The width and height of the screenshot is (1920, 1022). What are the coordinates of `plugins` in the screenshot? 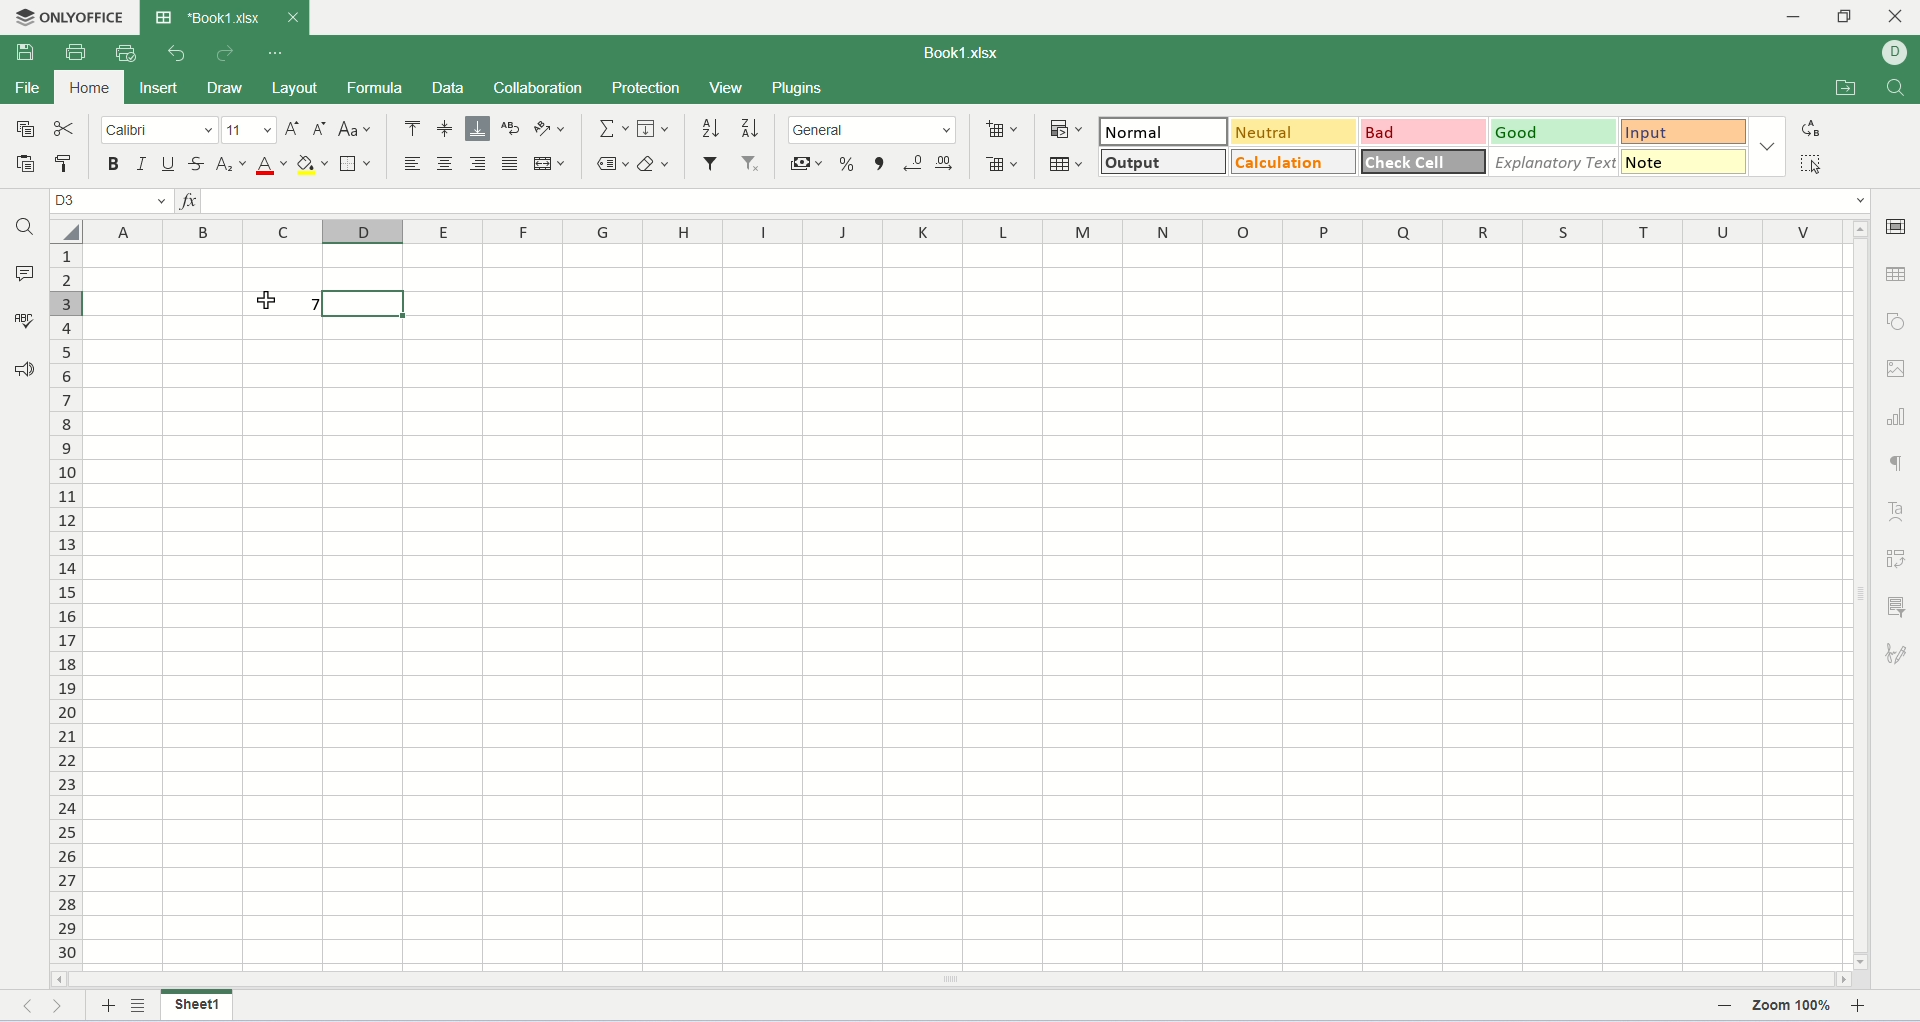 It's located at (821, 86).